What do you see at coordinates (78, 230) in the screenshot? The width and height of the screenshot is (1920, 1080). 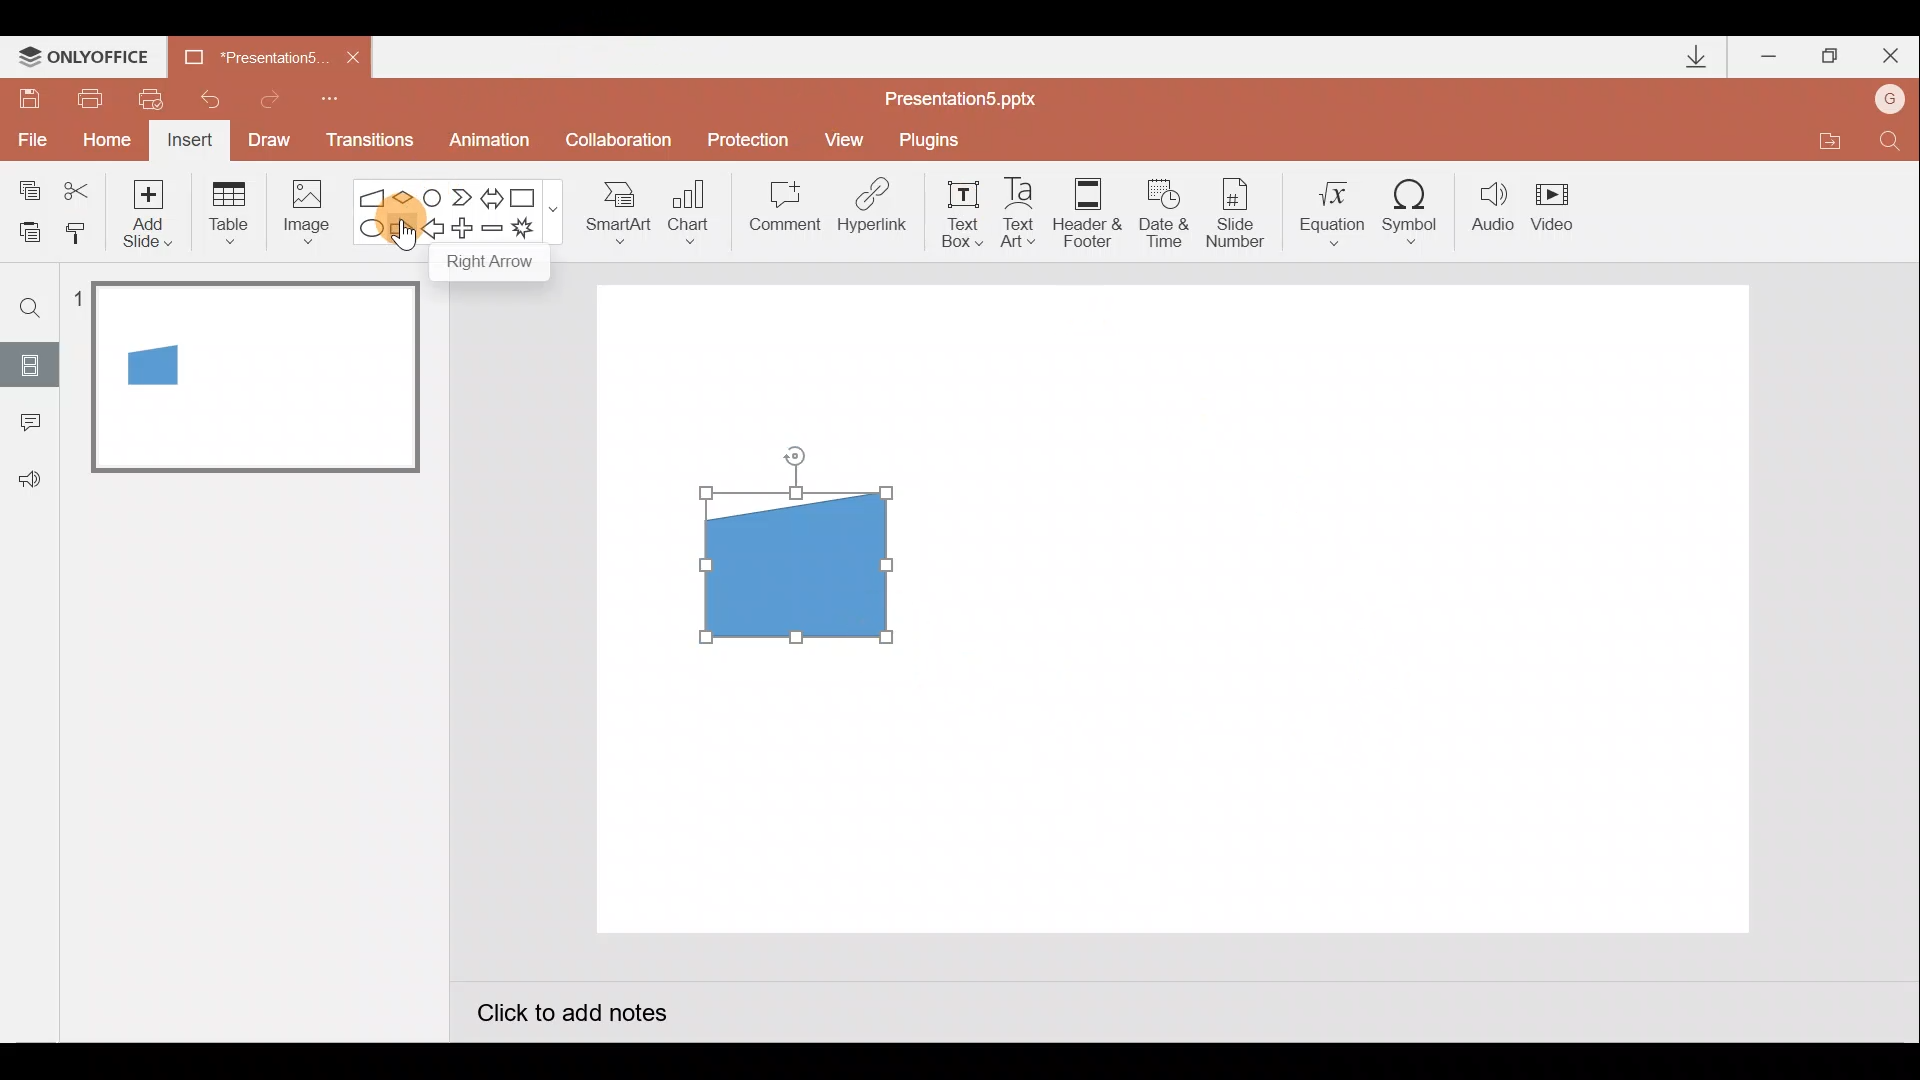 I see `Copy style` at bounding box center [78, 230].